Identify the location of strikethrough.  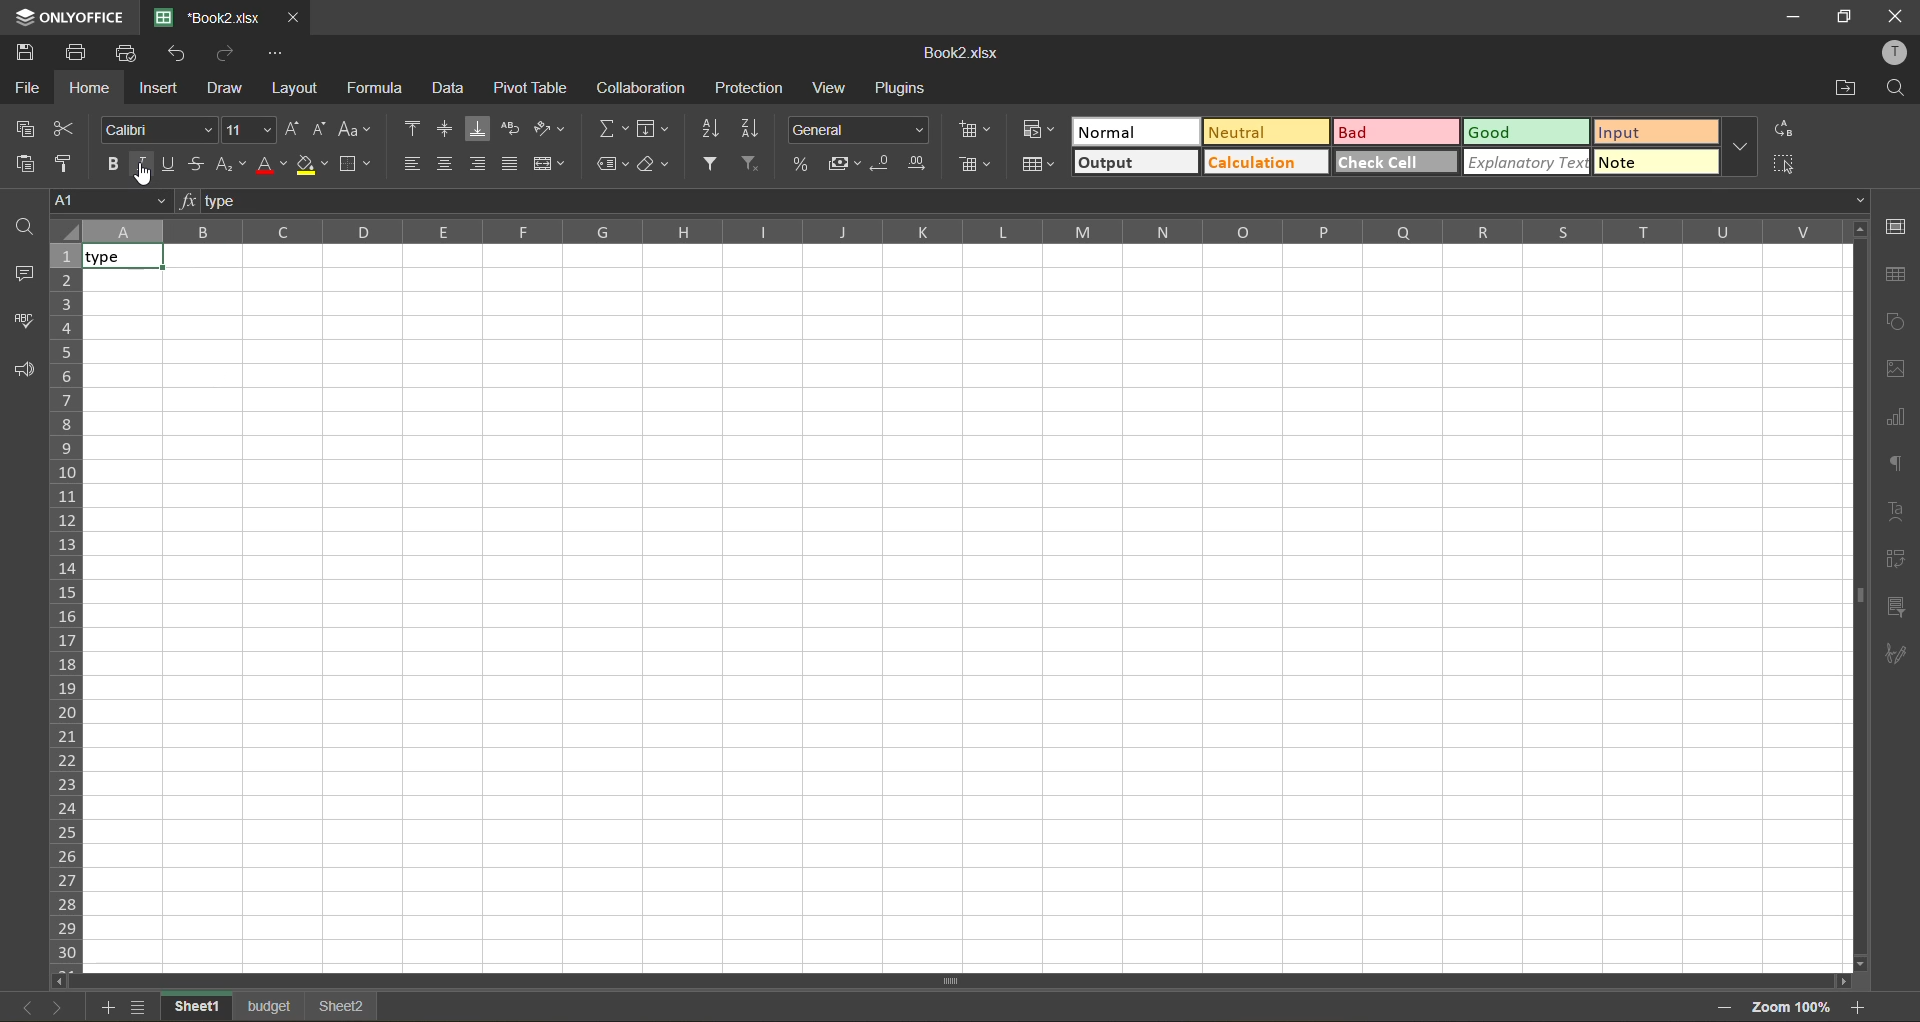
(198, 161).